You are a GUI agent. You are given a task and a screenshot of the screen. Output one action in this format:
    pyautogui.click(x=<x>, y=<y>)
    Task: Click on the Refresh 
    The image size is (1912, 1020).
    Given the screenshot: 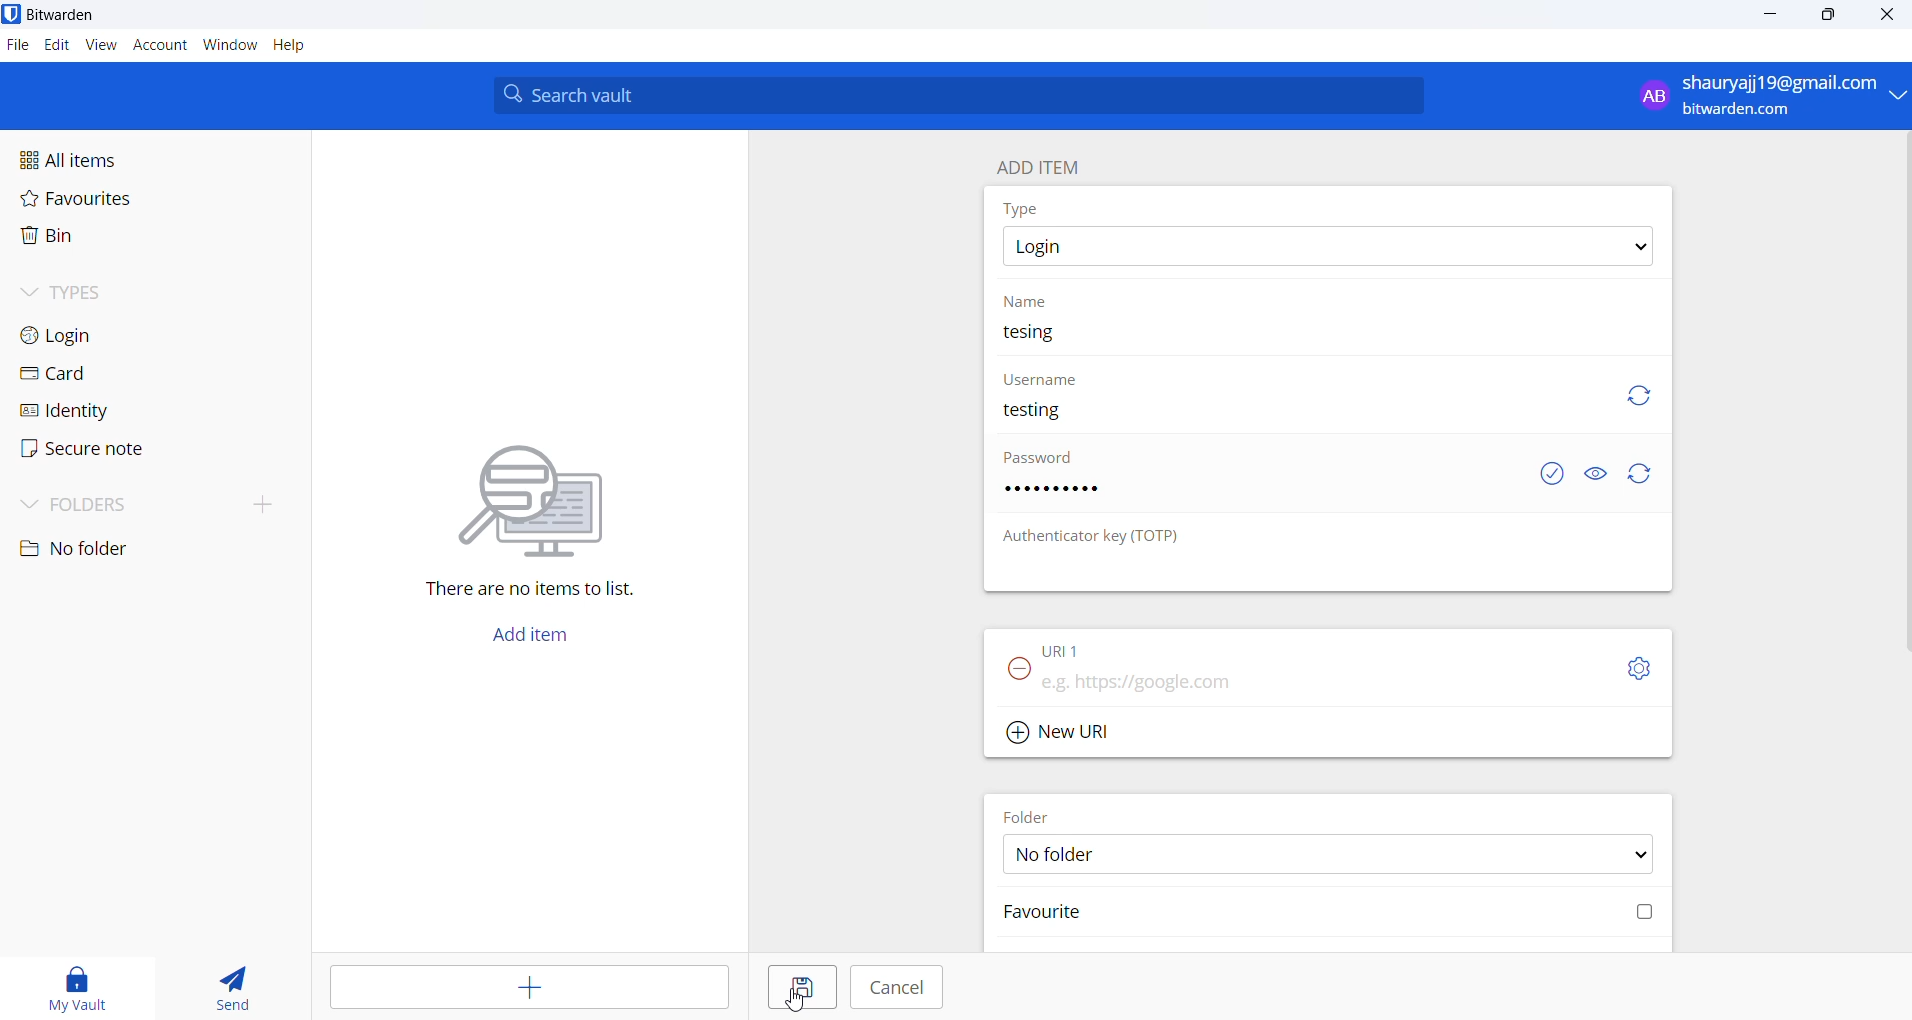 What is the action you would take?
    pyautogui.click(x=1649, y=399)
    